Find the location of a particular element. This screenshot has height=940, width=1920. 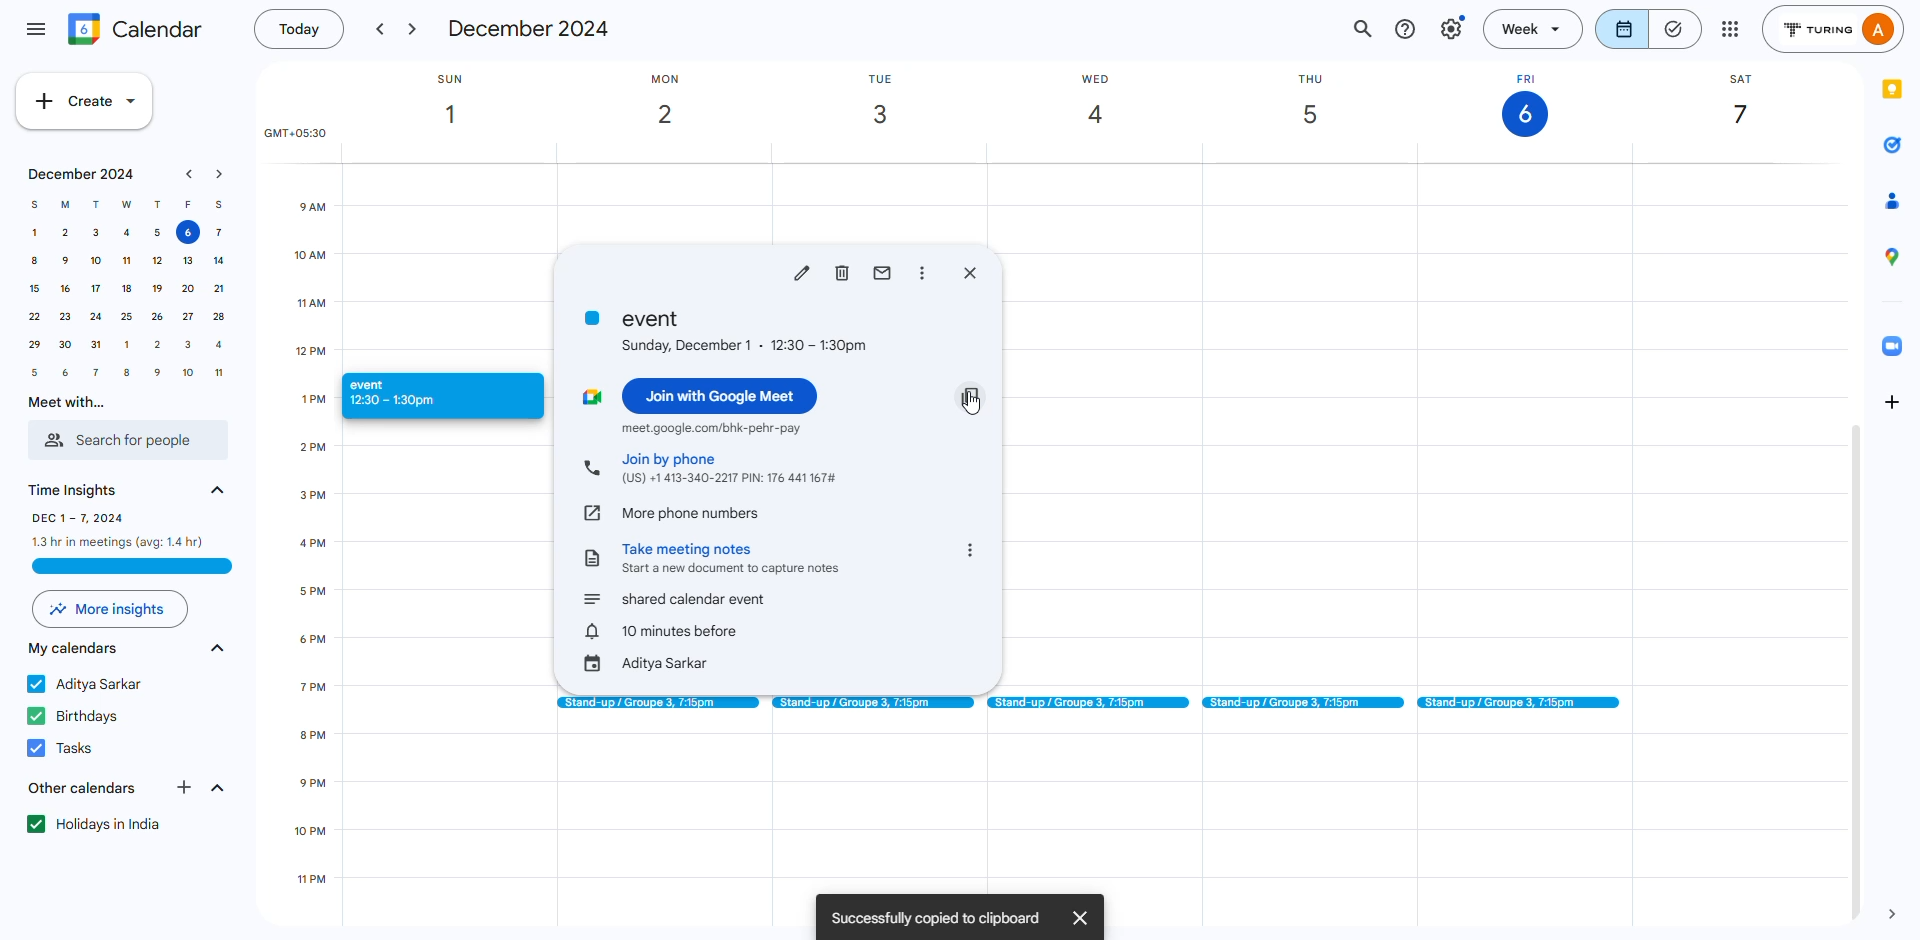

20 is located at coordinates (188, 290).